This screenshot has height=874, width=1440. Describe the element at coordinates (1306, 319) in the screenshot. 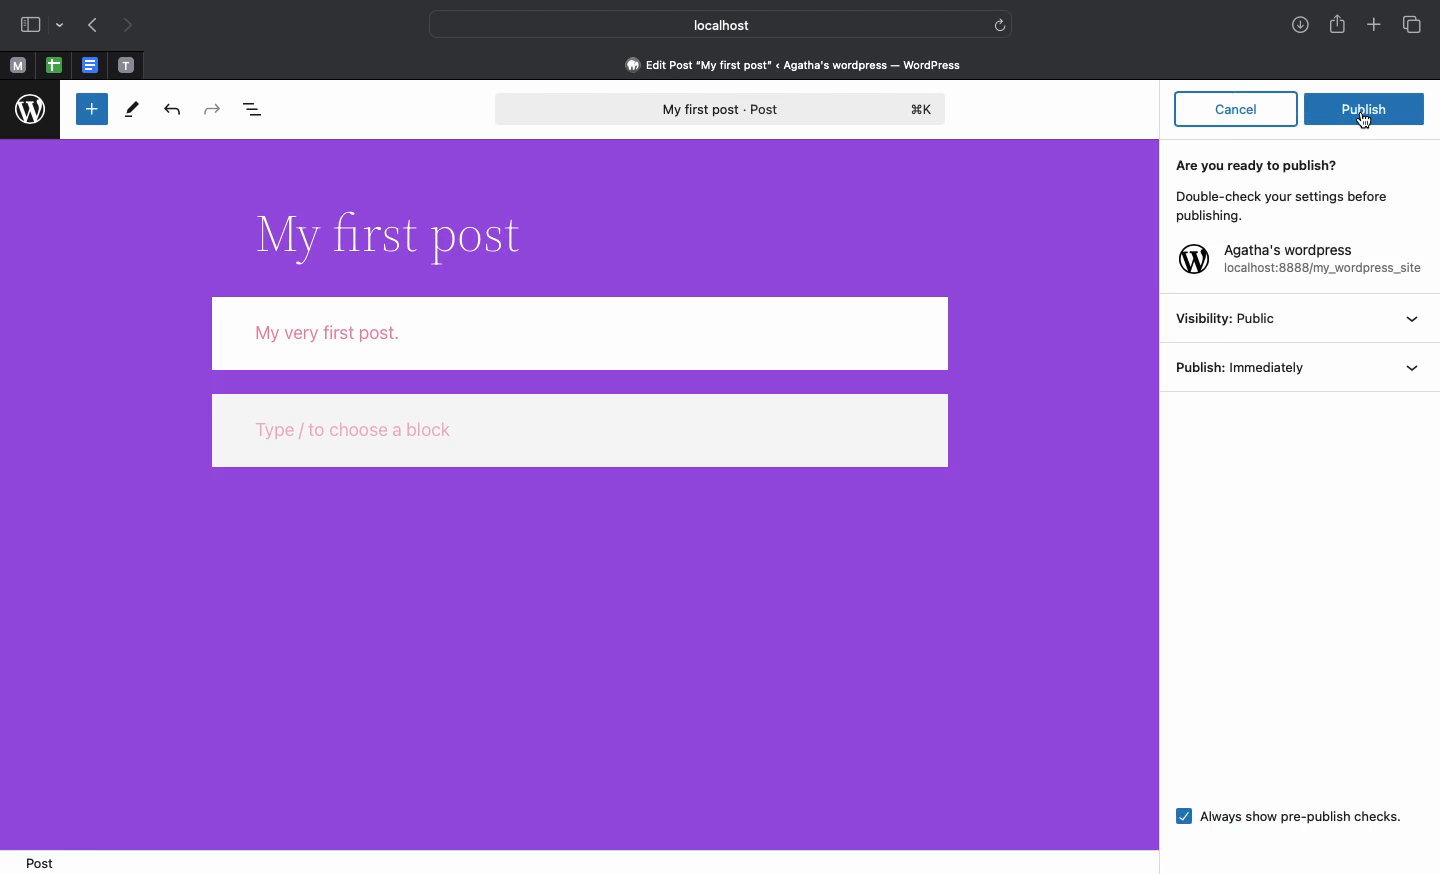

I see `Visibility: Public` at that location.